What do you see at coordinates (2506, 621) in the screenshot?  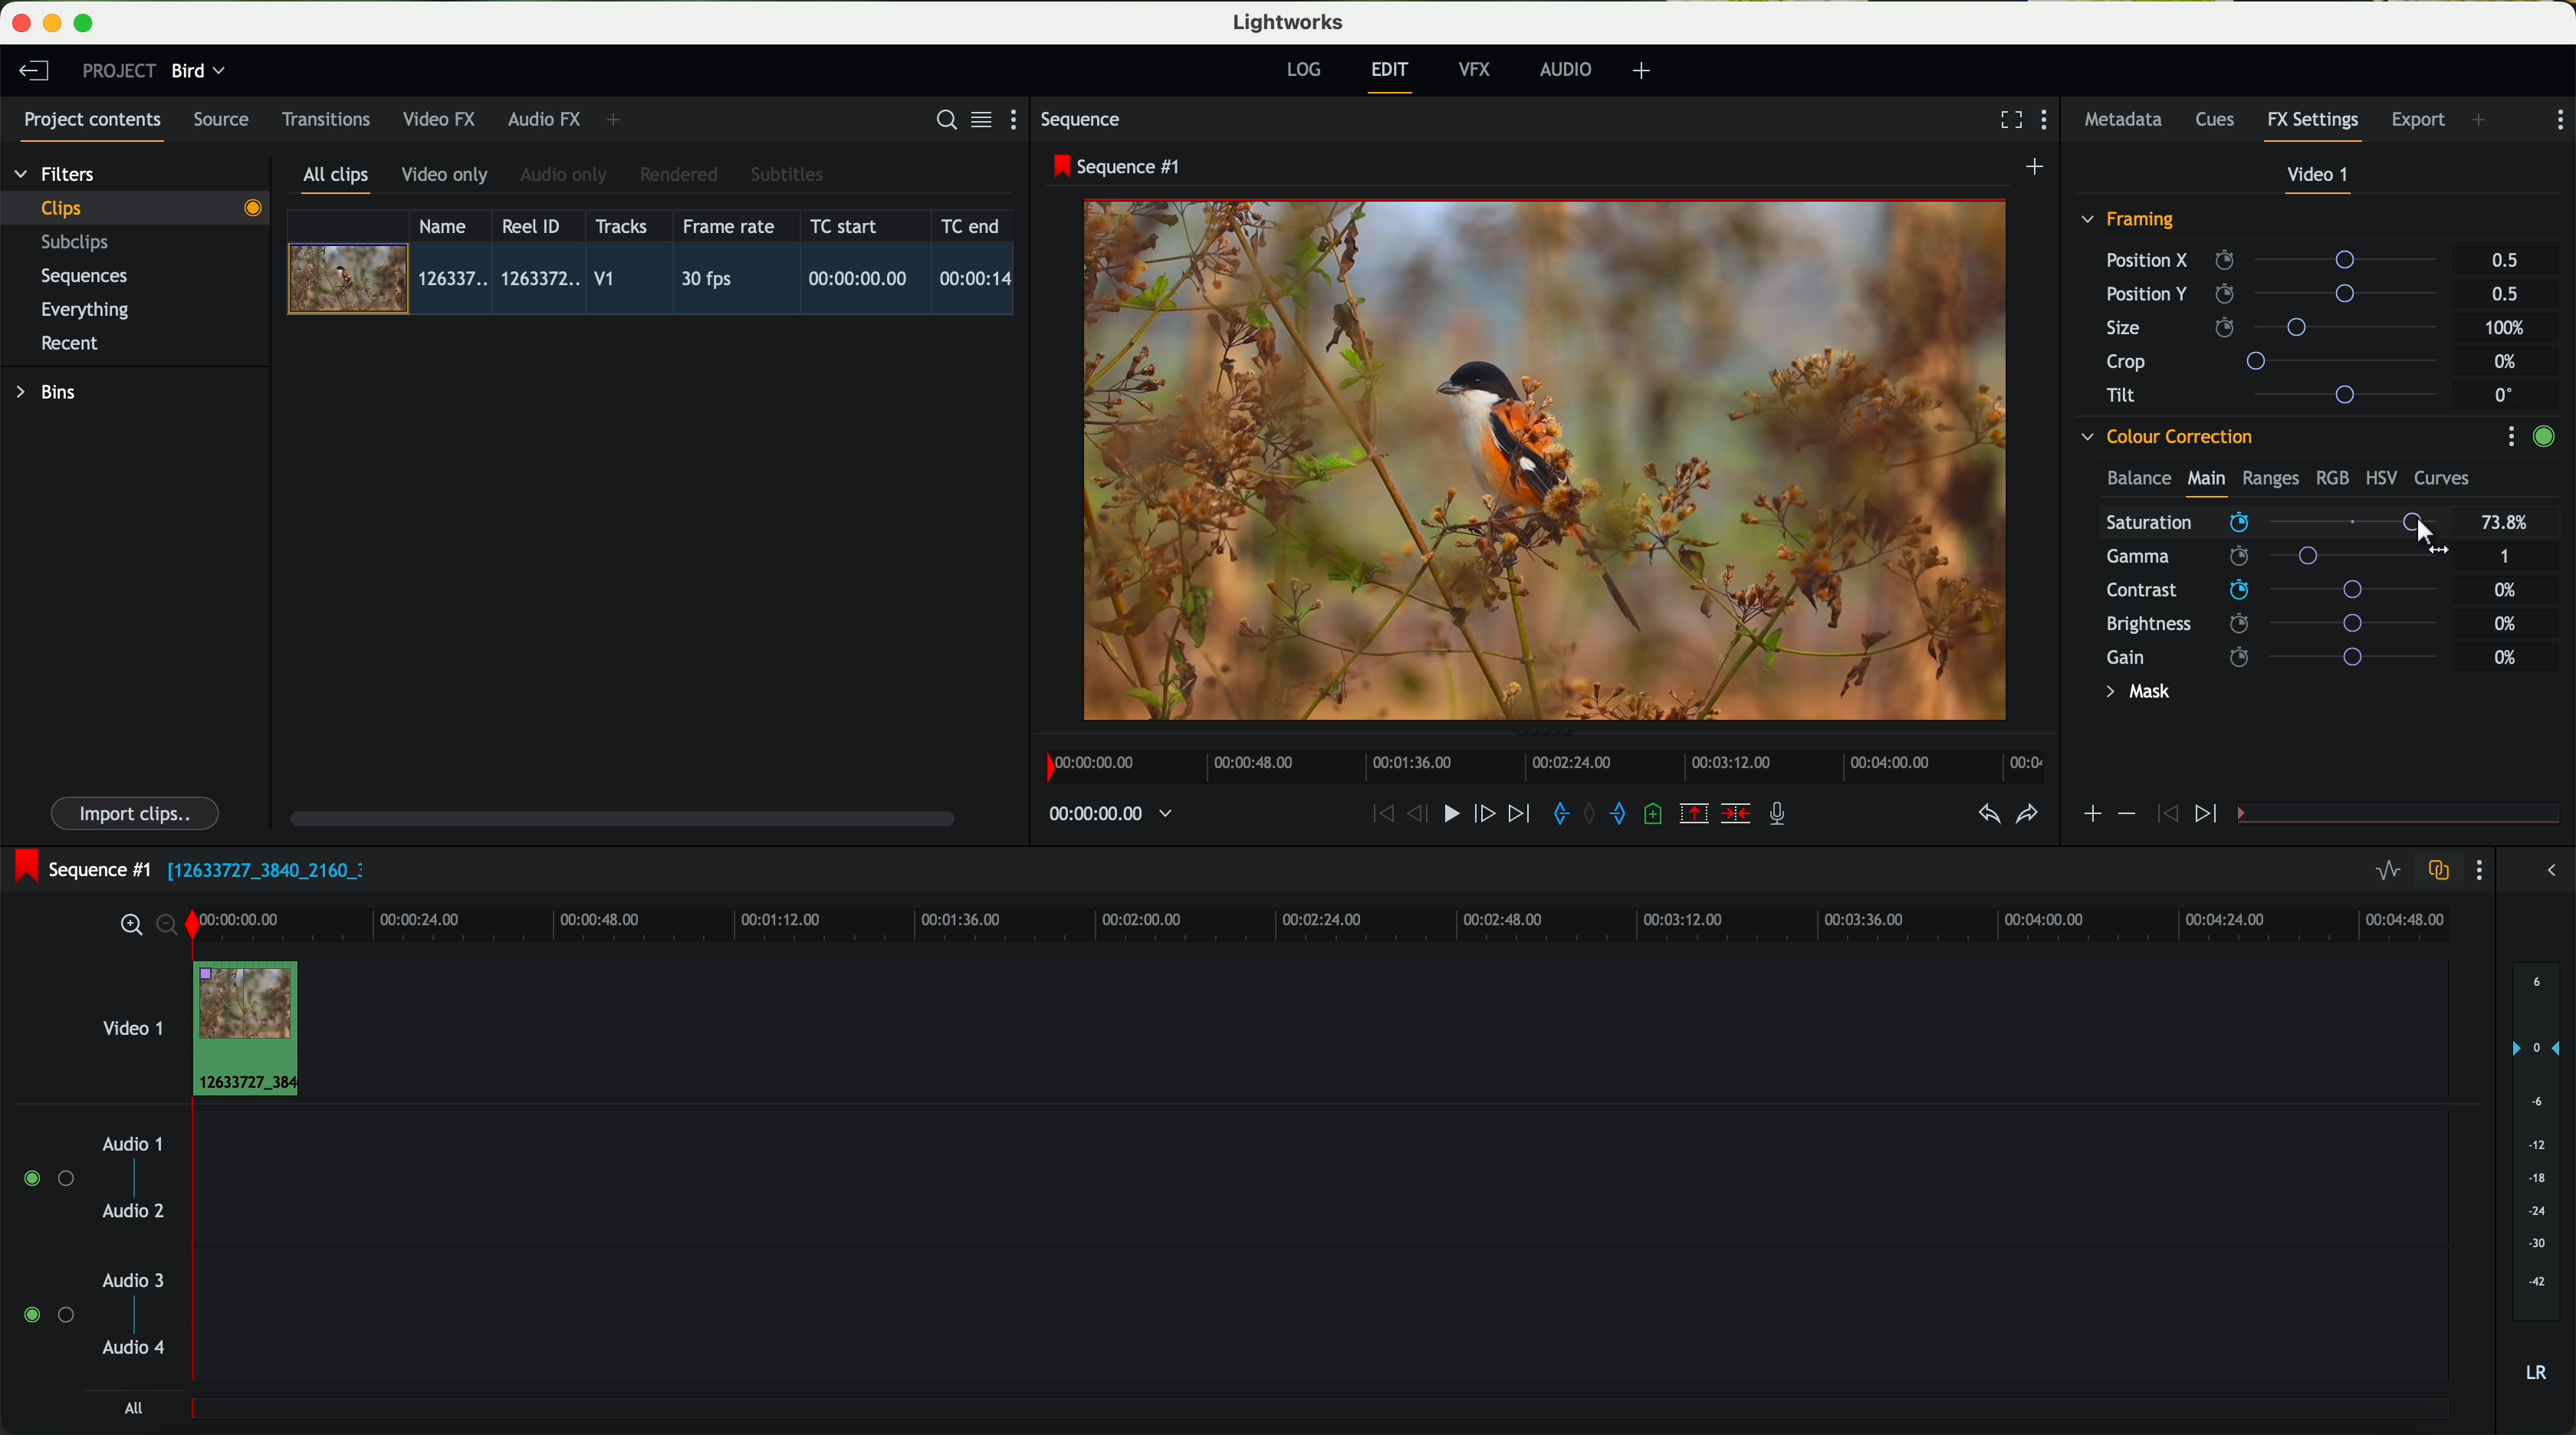 I see `0%` at bounding box center [2506, 621].